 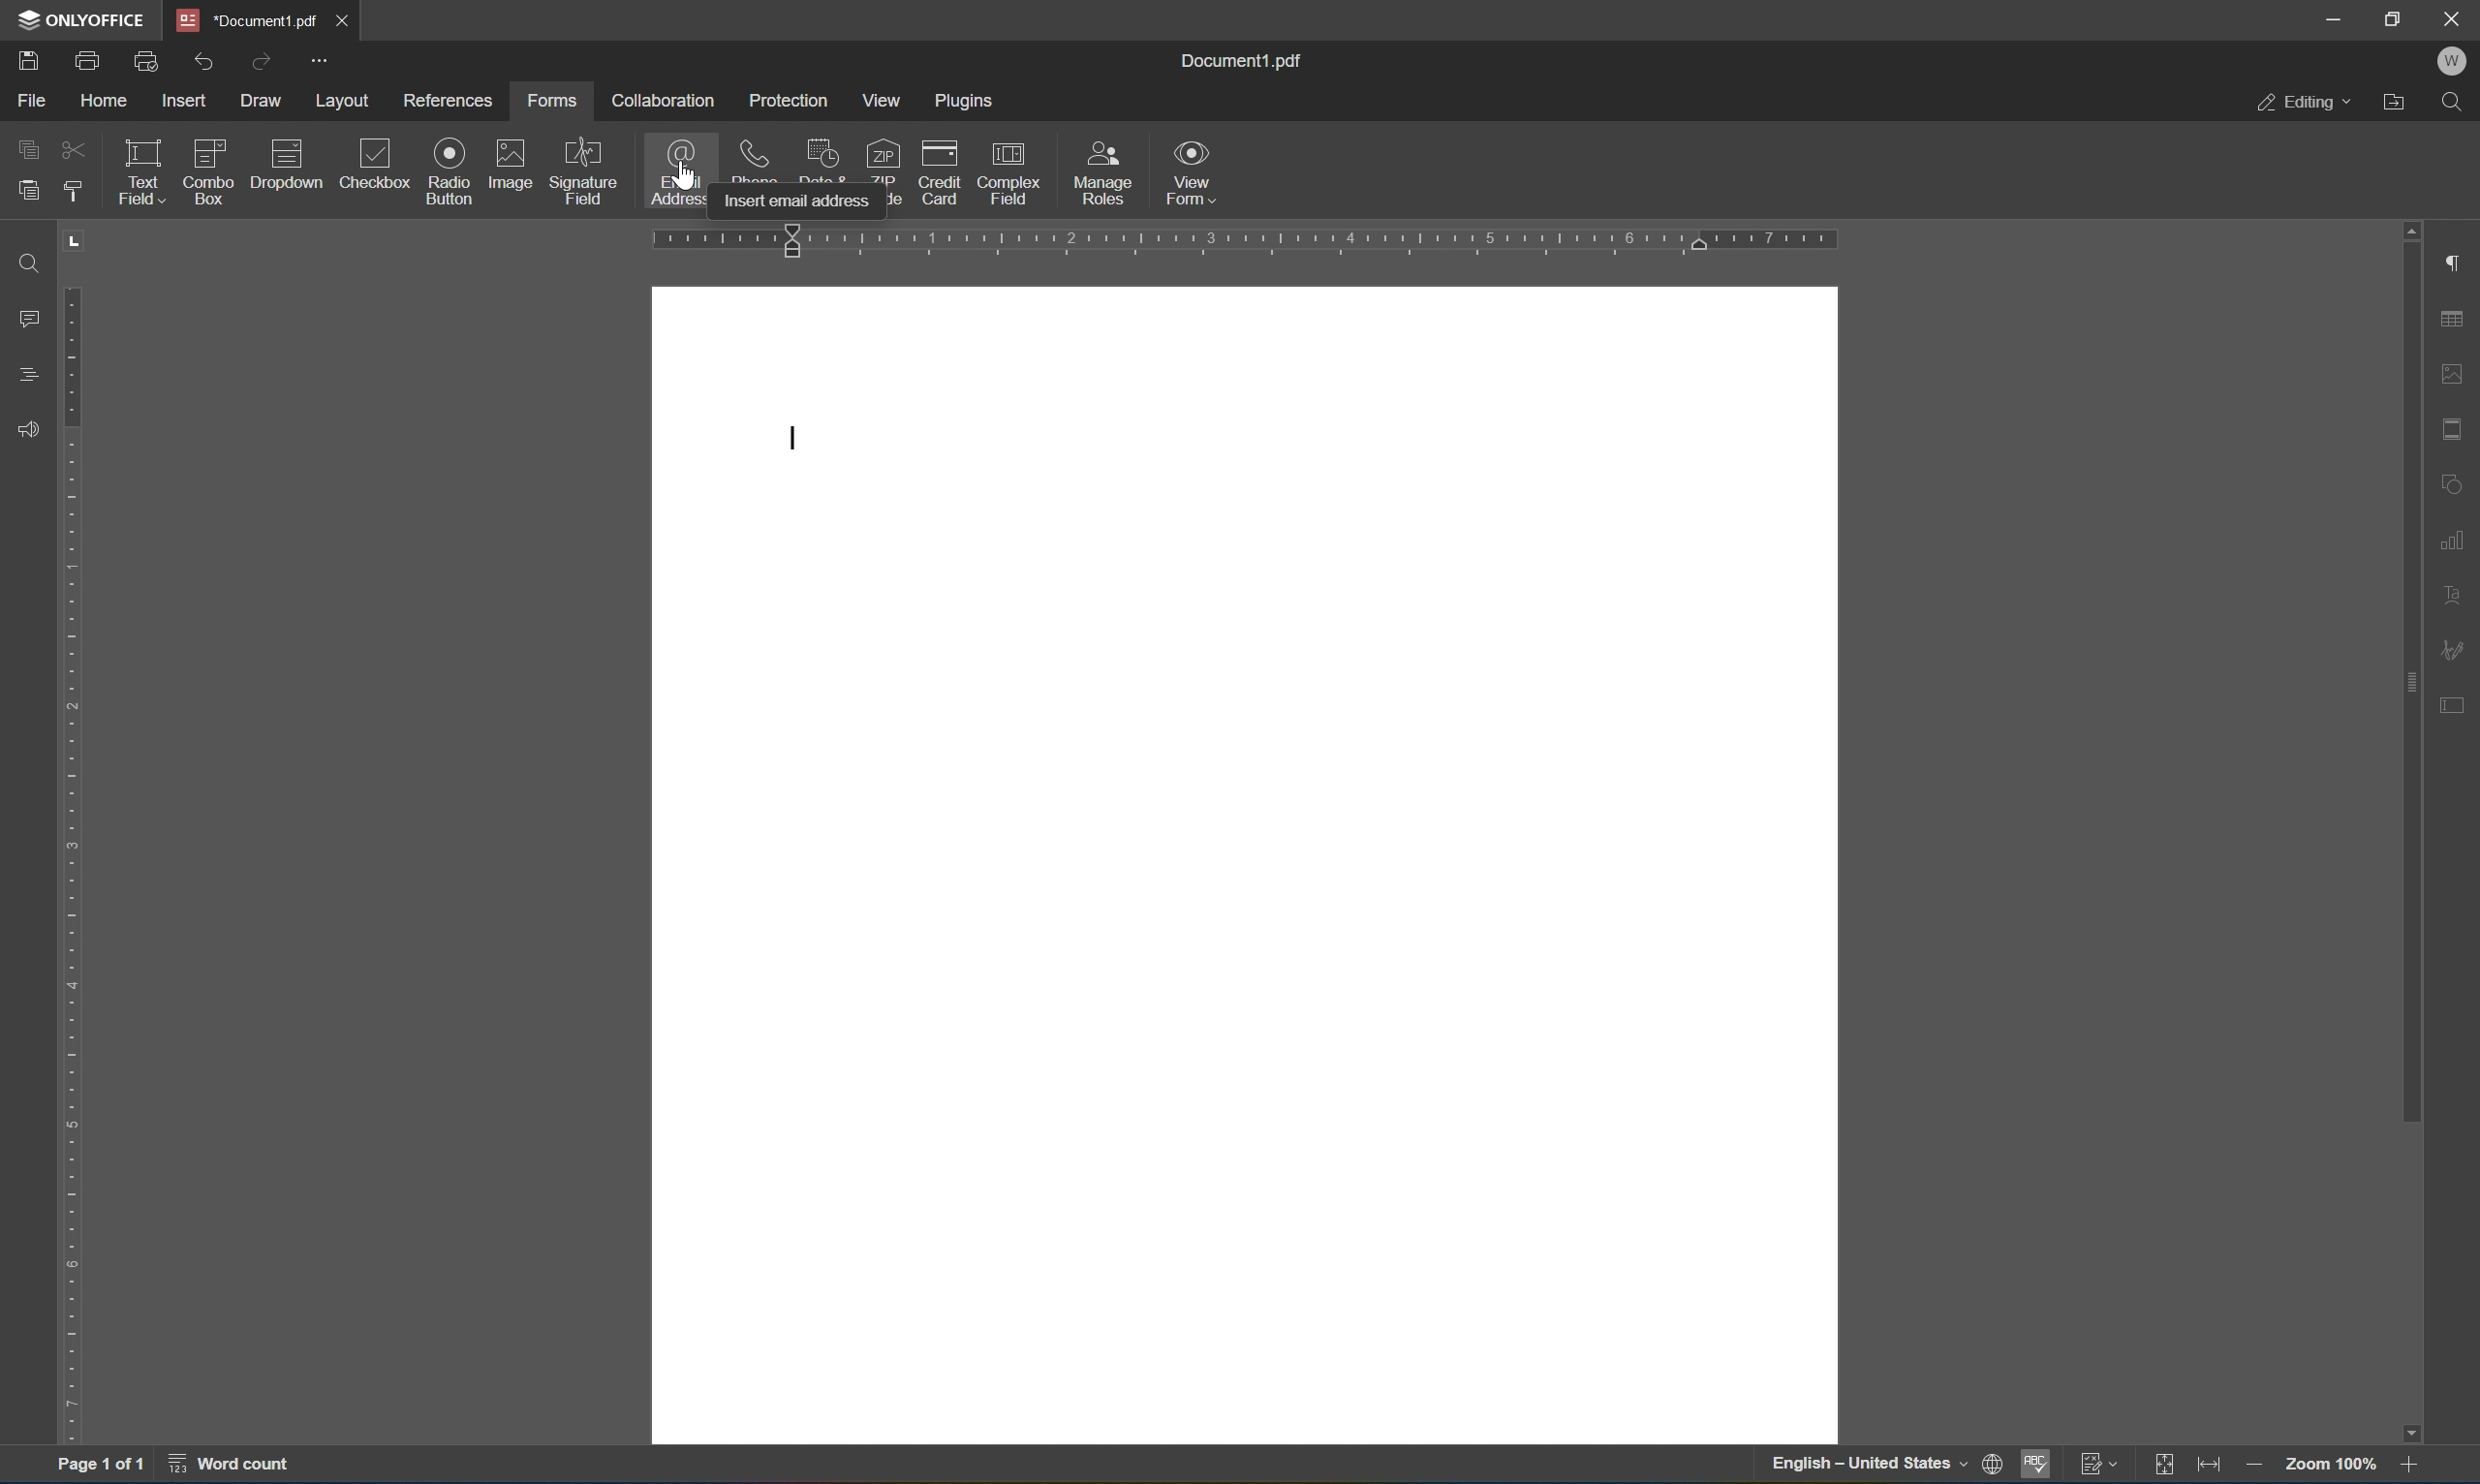 I want to click on manage roles, so click(x=1104, y=167).